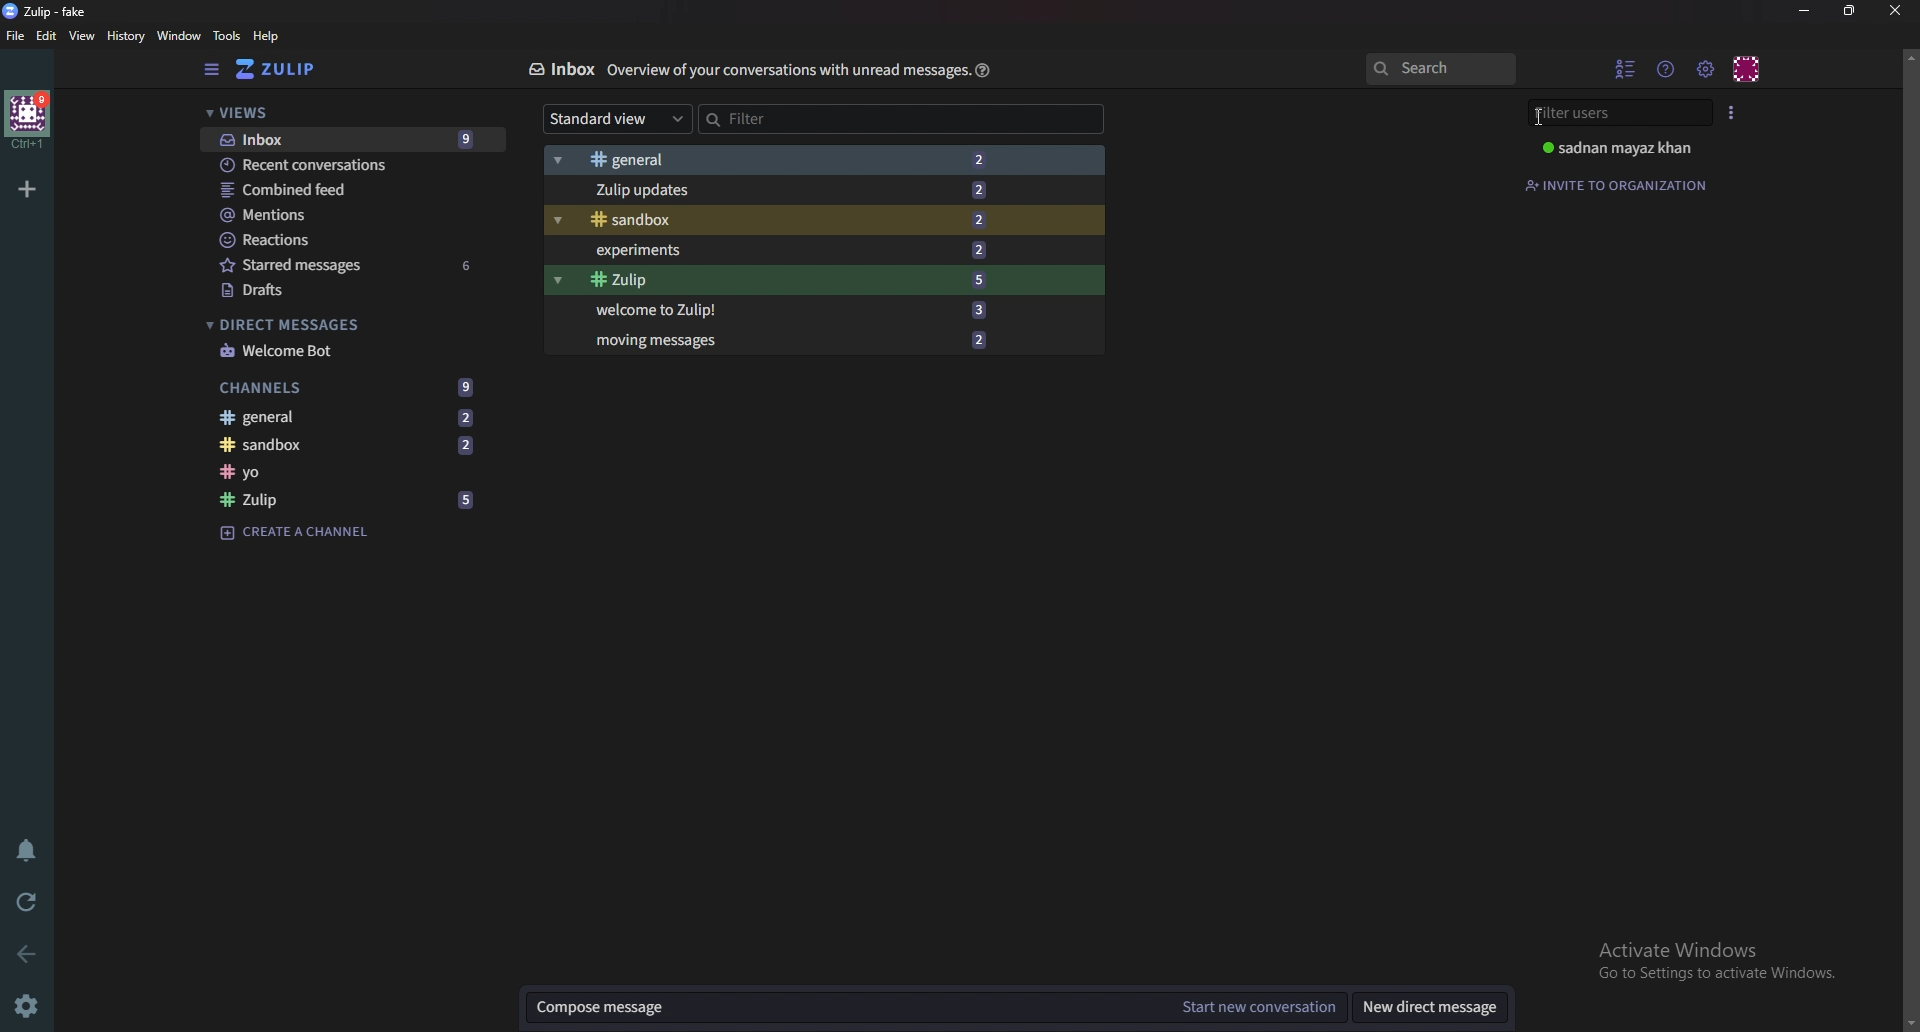  I want to click on Cursor, so click(1539, 114).